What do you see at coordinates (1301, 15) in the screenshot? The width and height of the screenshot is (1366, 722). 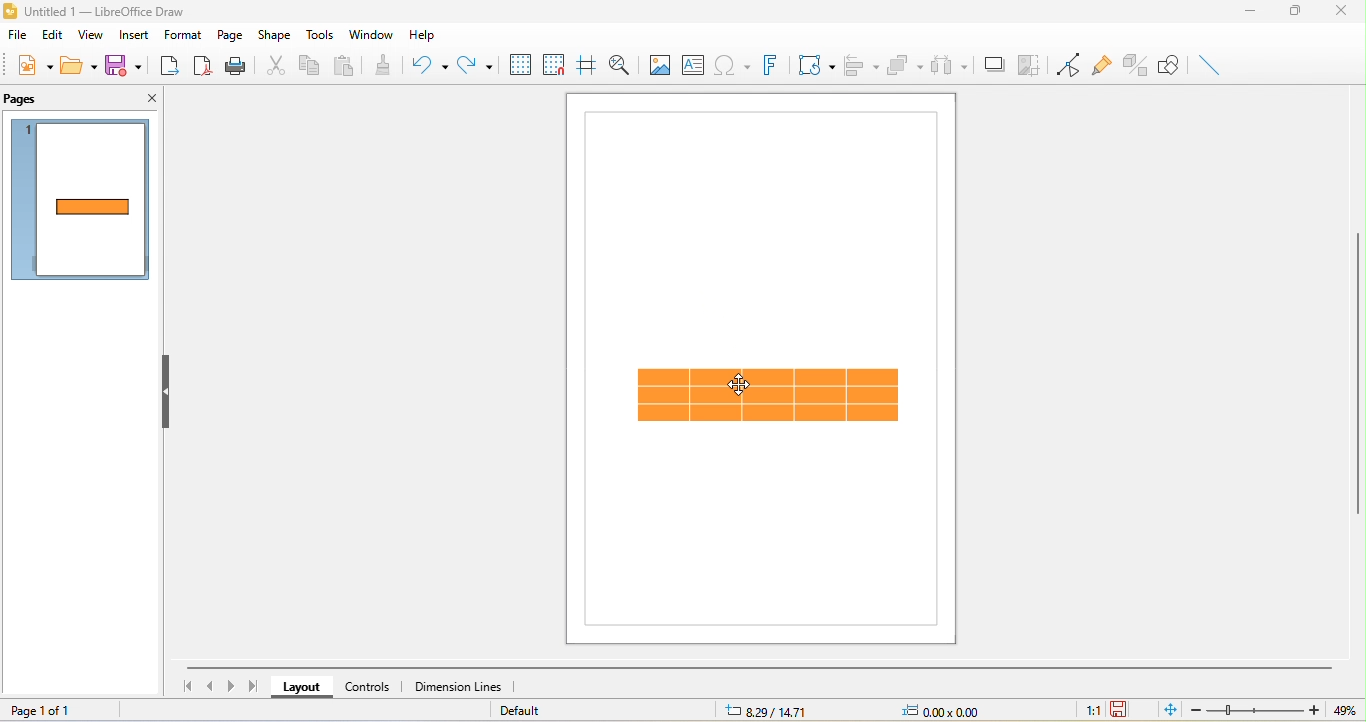 I see `maximize` at bounding box center [1301, 15].